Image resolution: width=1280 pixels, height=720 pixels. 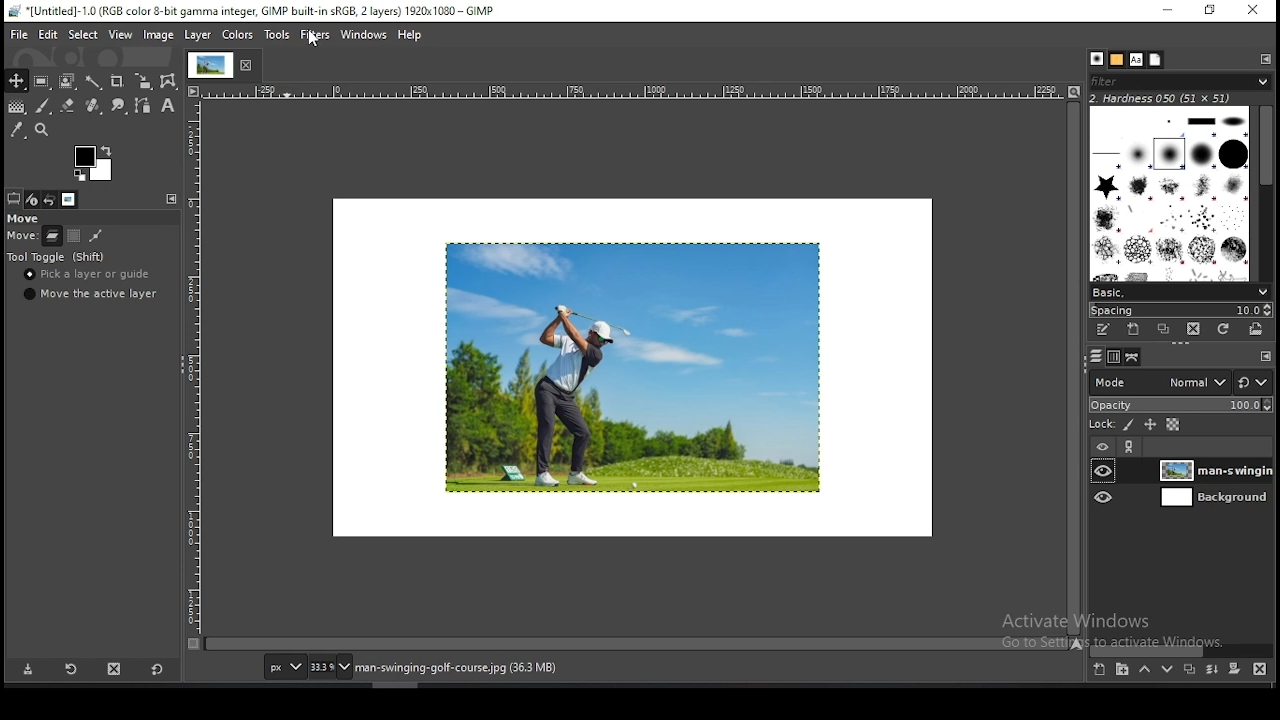 I want to click on layers, so click(x=1096, y=358).